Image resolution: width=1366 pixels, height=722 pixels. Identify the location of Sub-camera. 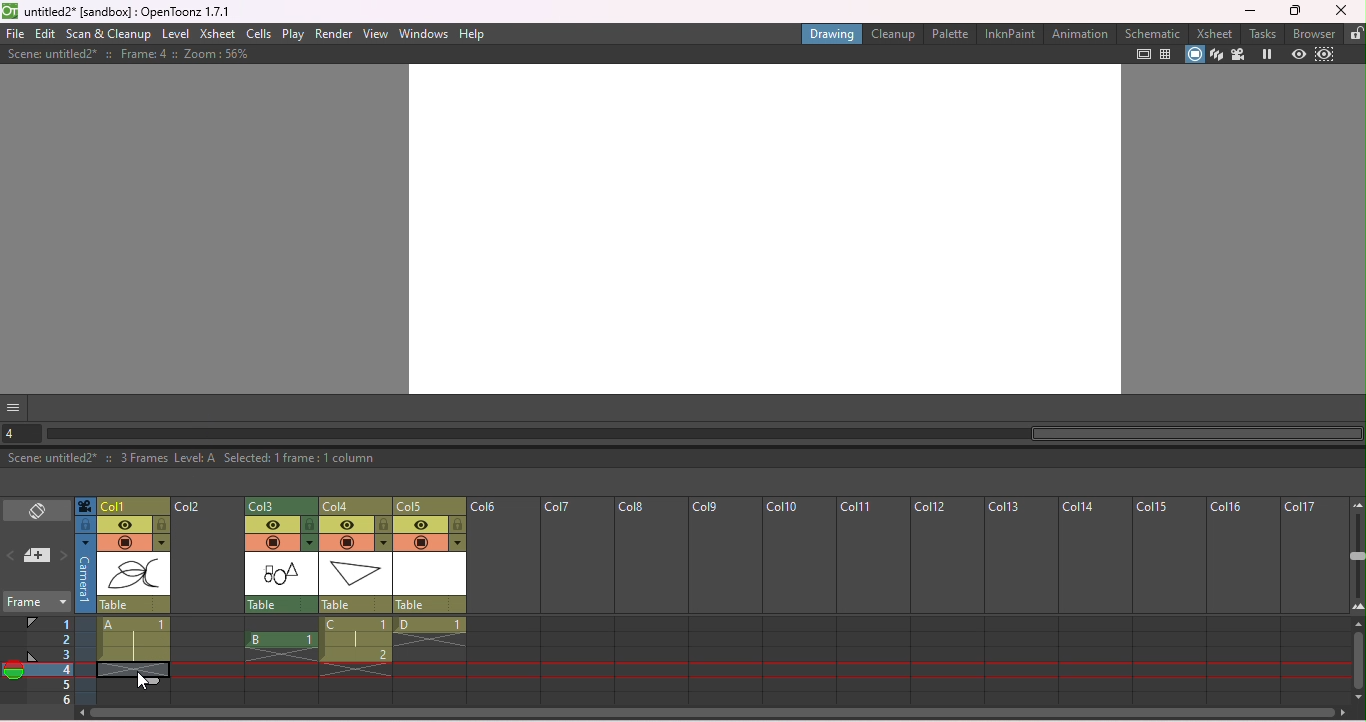
(1327, 55).